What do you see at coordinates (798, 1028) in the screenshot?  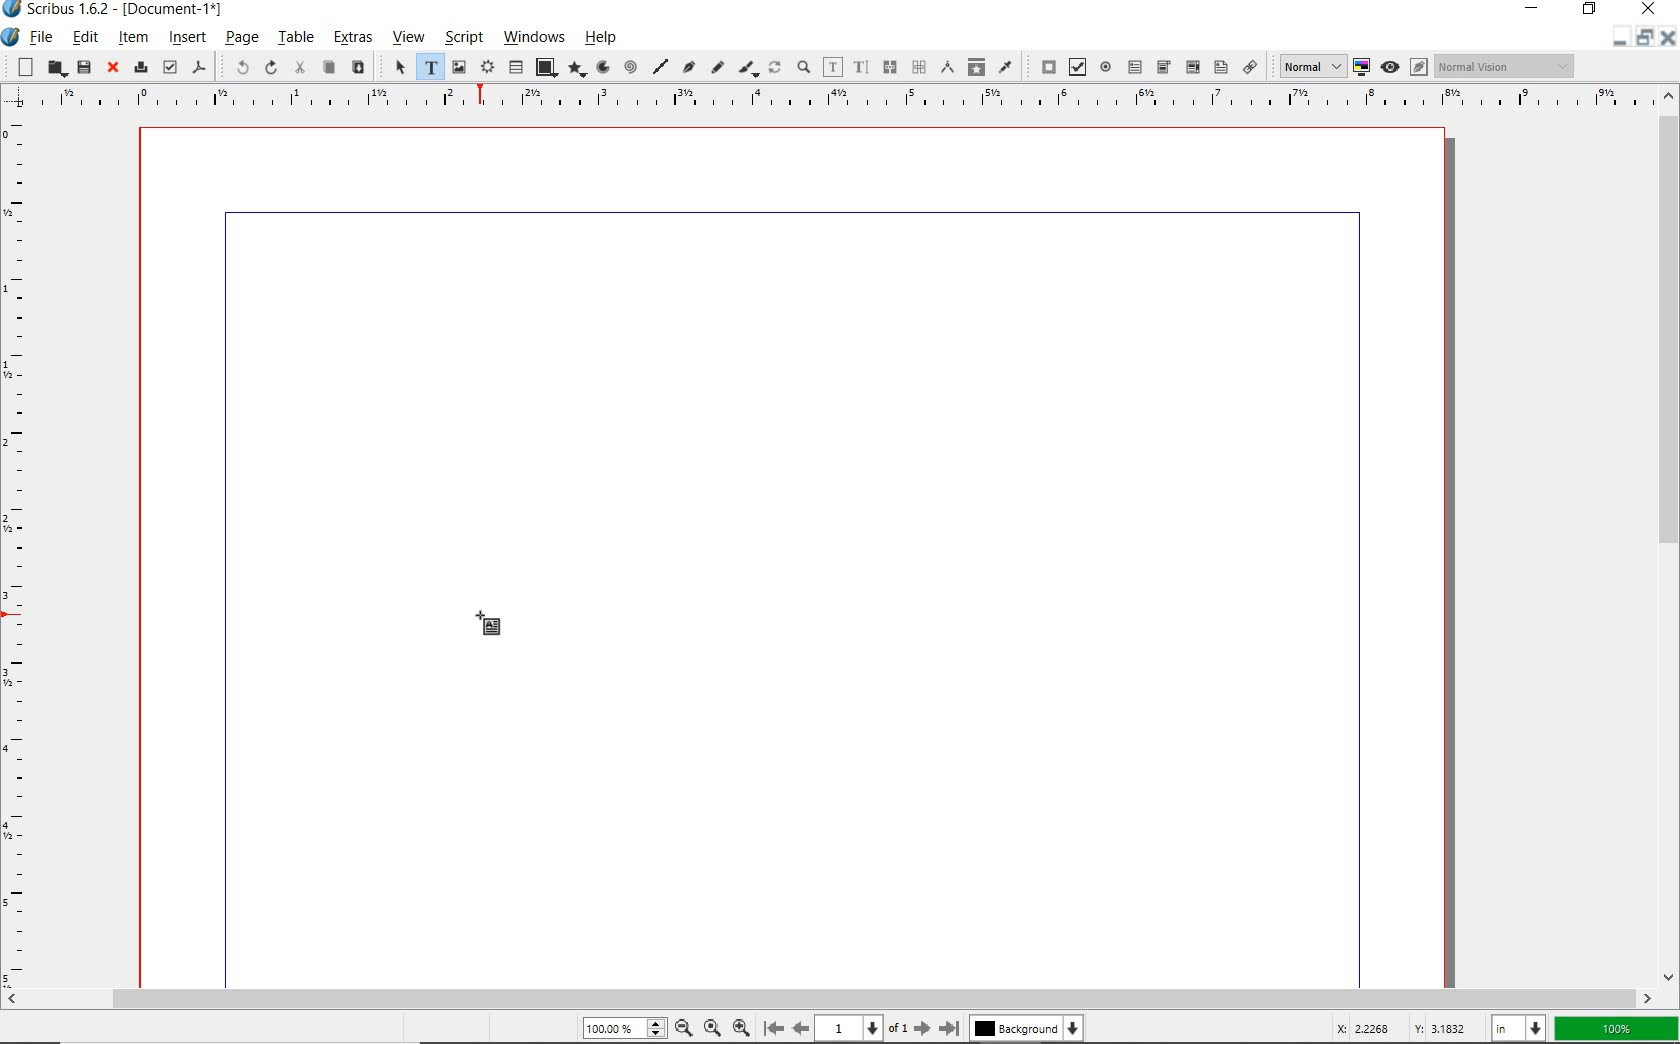 I see `Previous page` at bounding box center [798, 1028].